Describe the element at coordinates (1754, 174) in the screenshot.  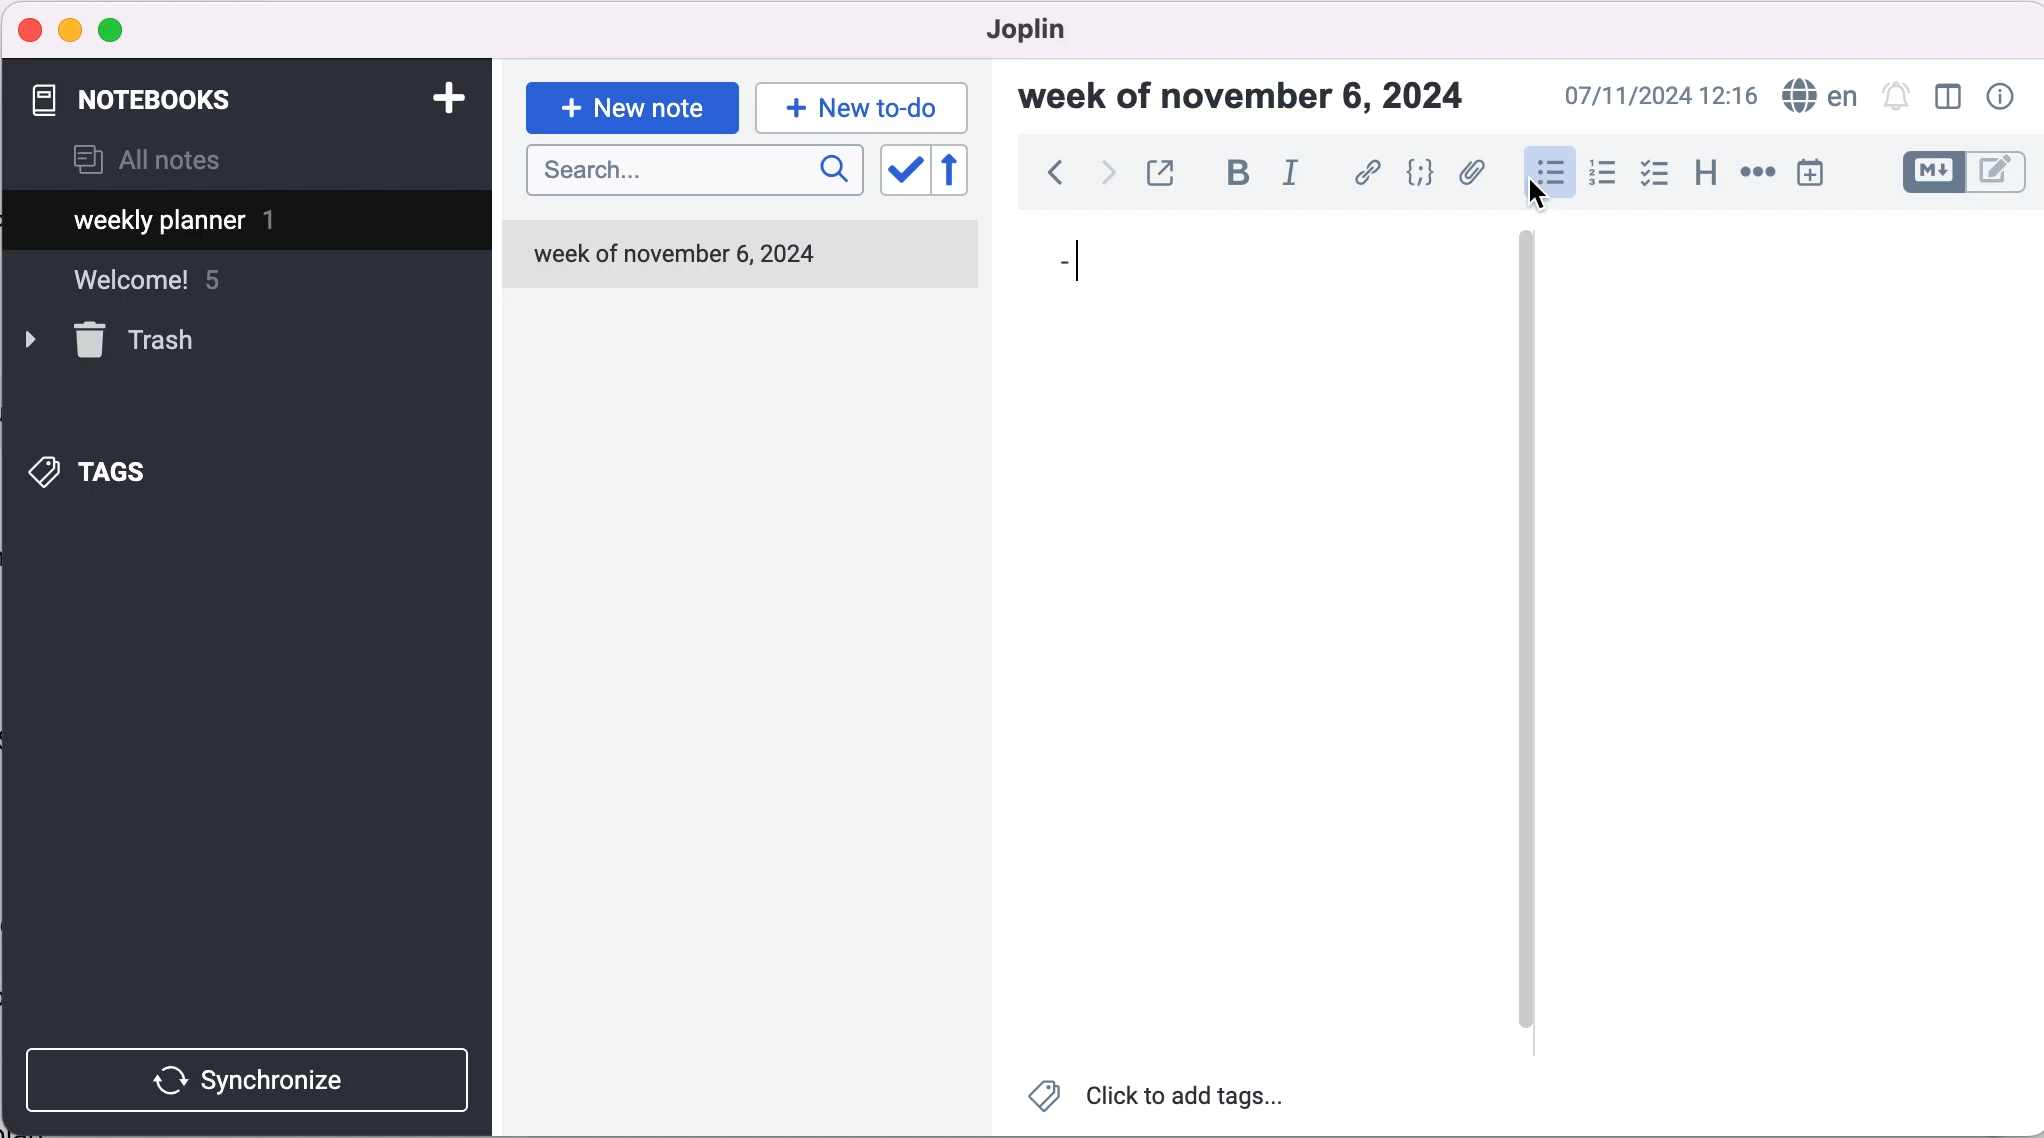
I see `horizontal rules` at that location.